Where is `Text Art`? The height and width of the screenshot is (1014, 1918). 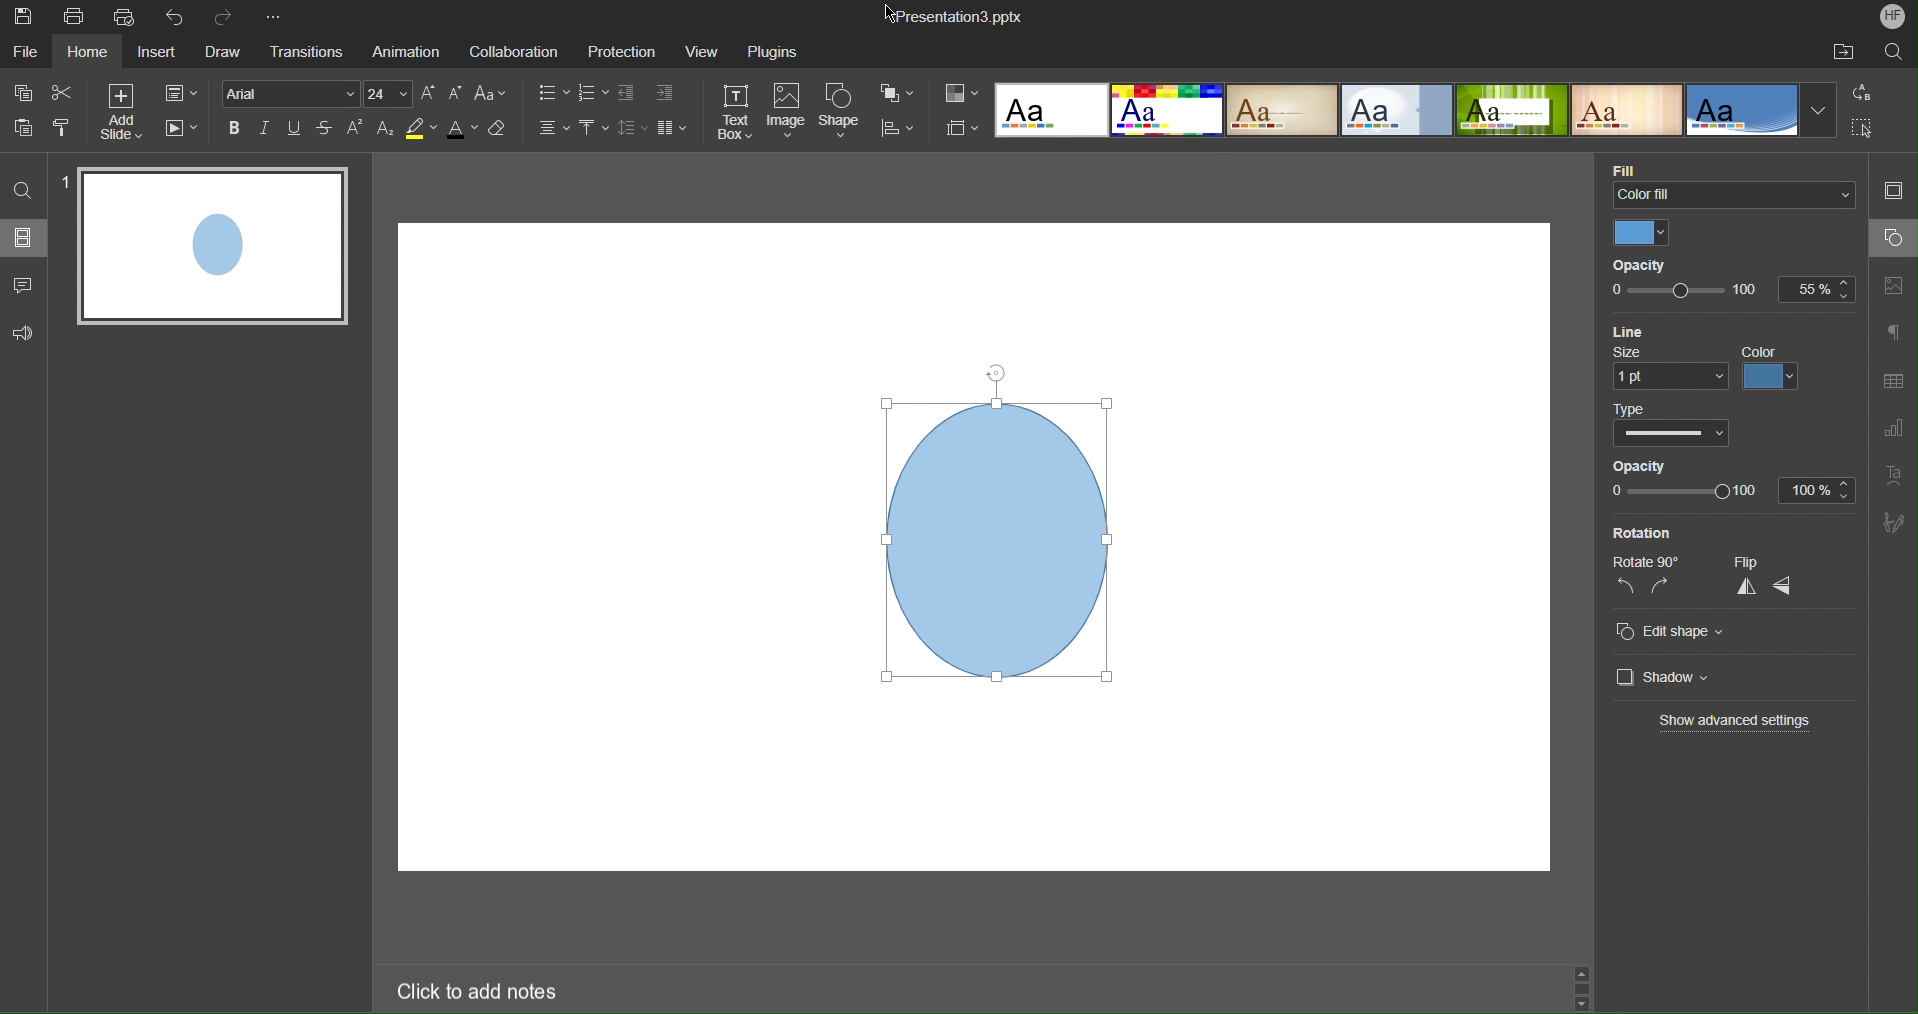 Text Art is located at coordinates (1895, 477).